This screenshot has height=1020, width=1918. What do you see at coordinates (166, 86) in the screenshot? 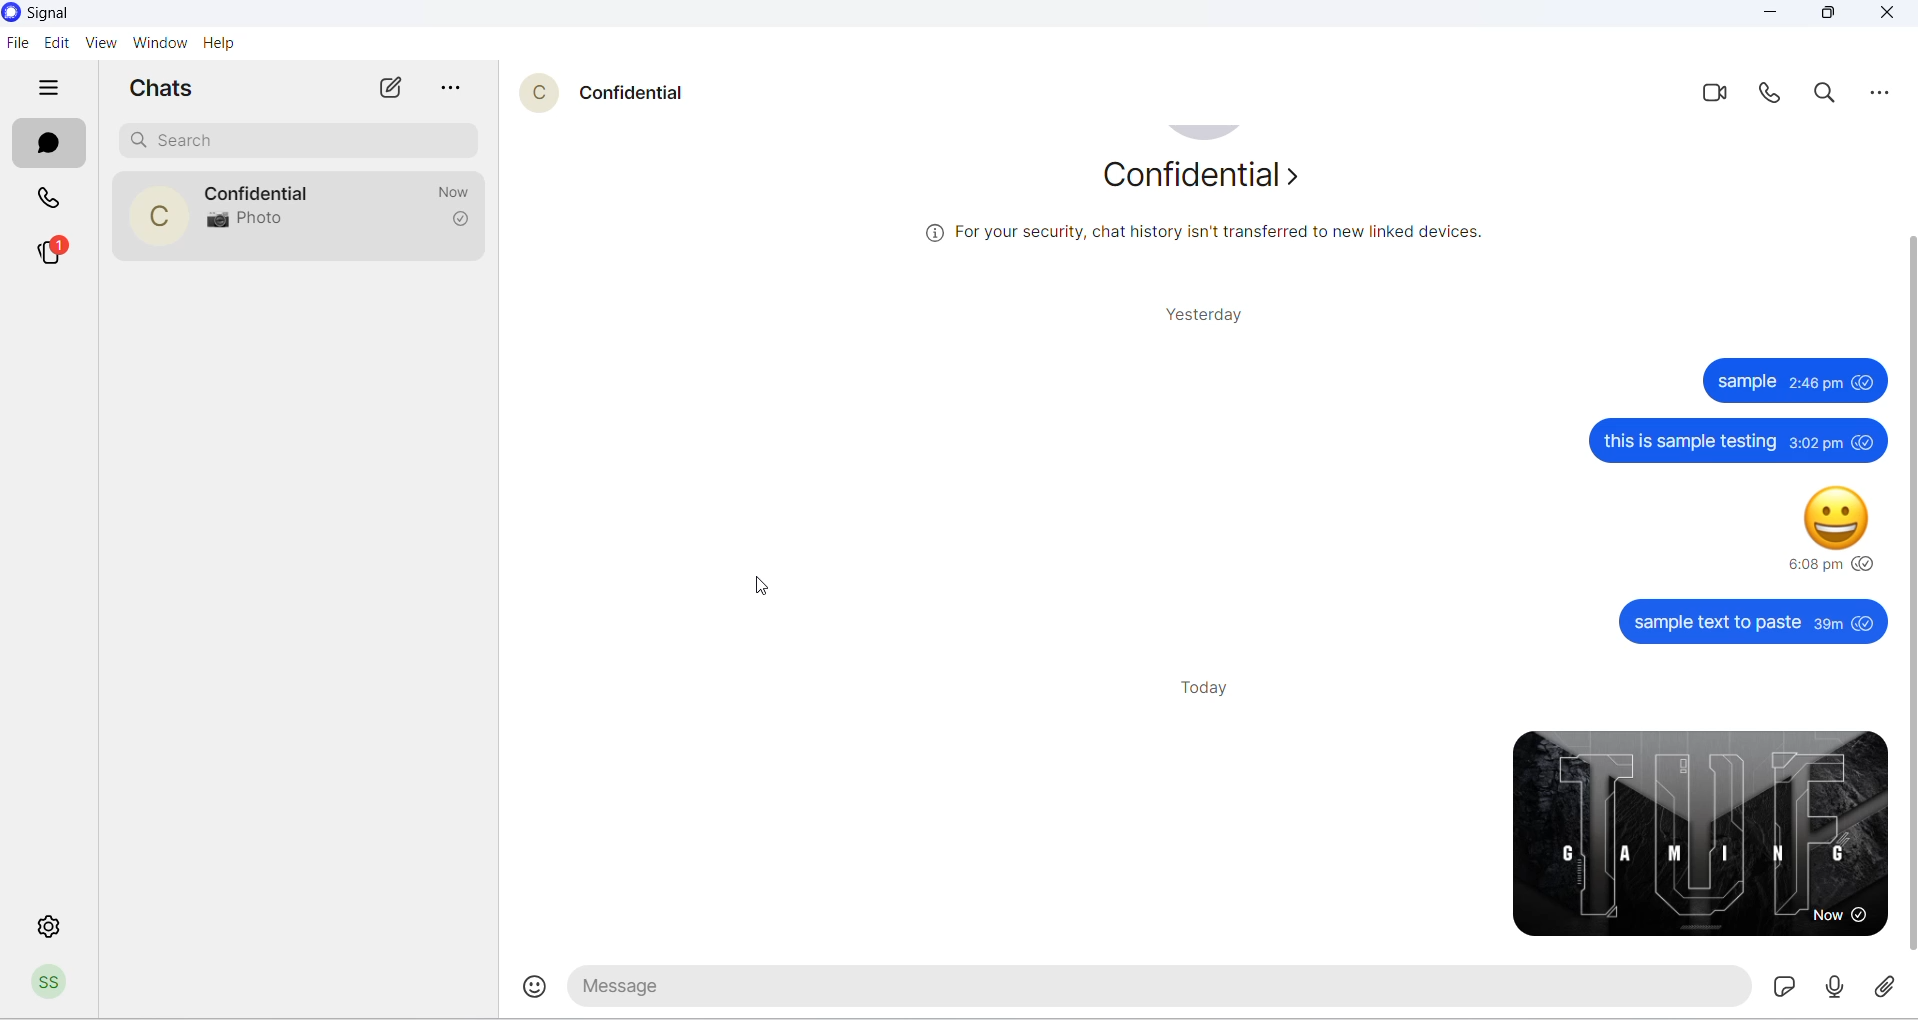
I see `chats heading` at bounding box center [166, 86].